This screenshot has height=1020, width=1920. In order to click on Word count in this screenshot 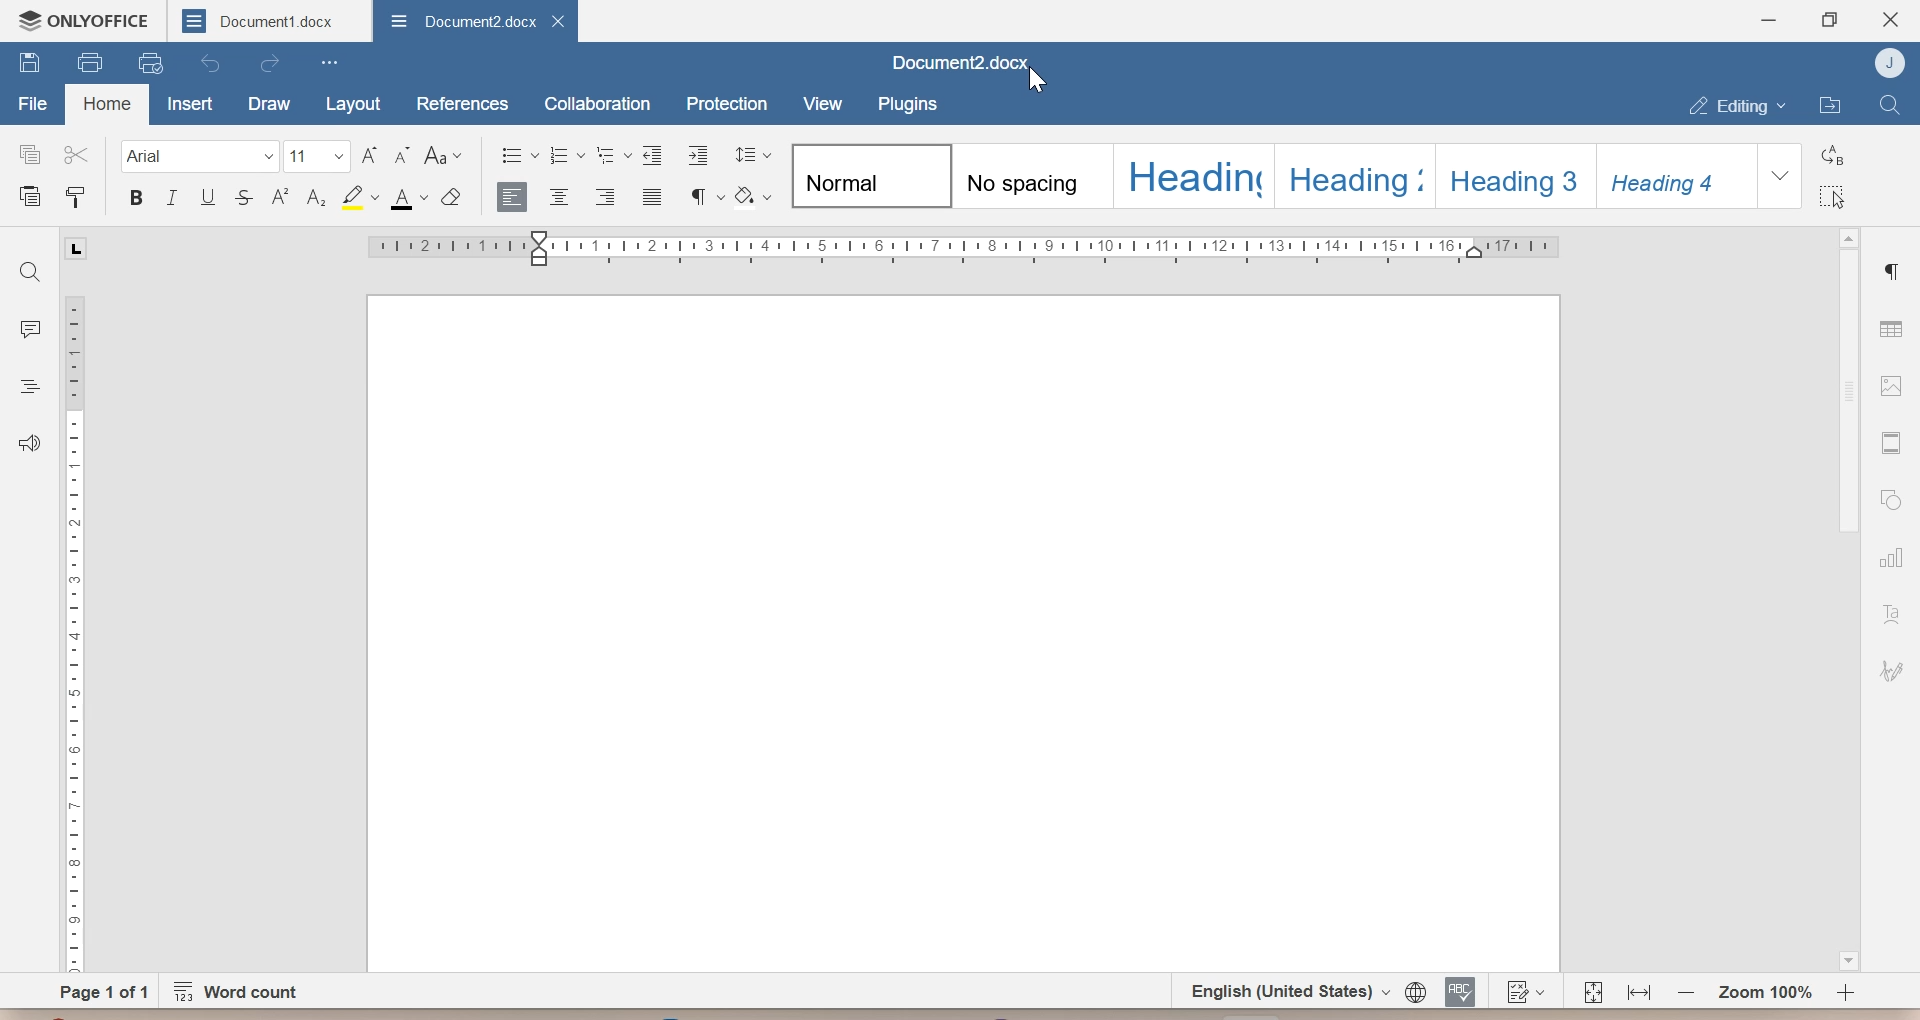, I will do `click(244, 991)`.